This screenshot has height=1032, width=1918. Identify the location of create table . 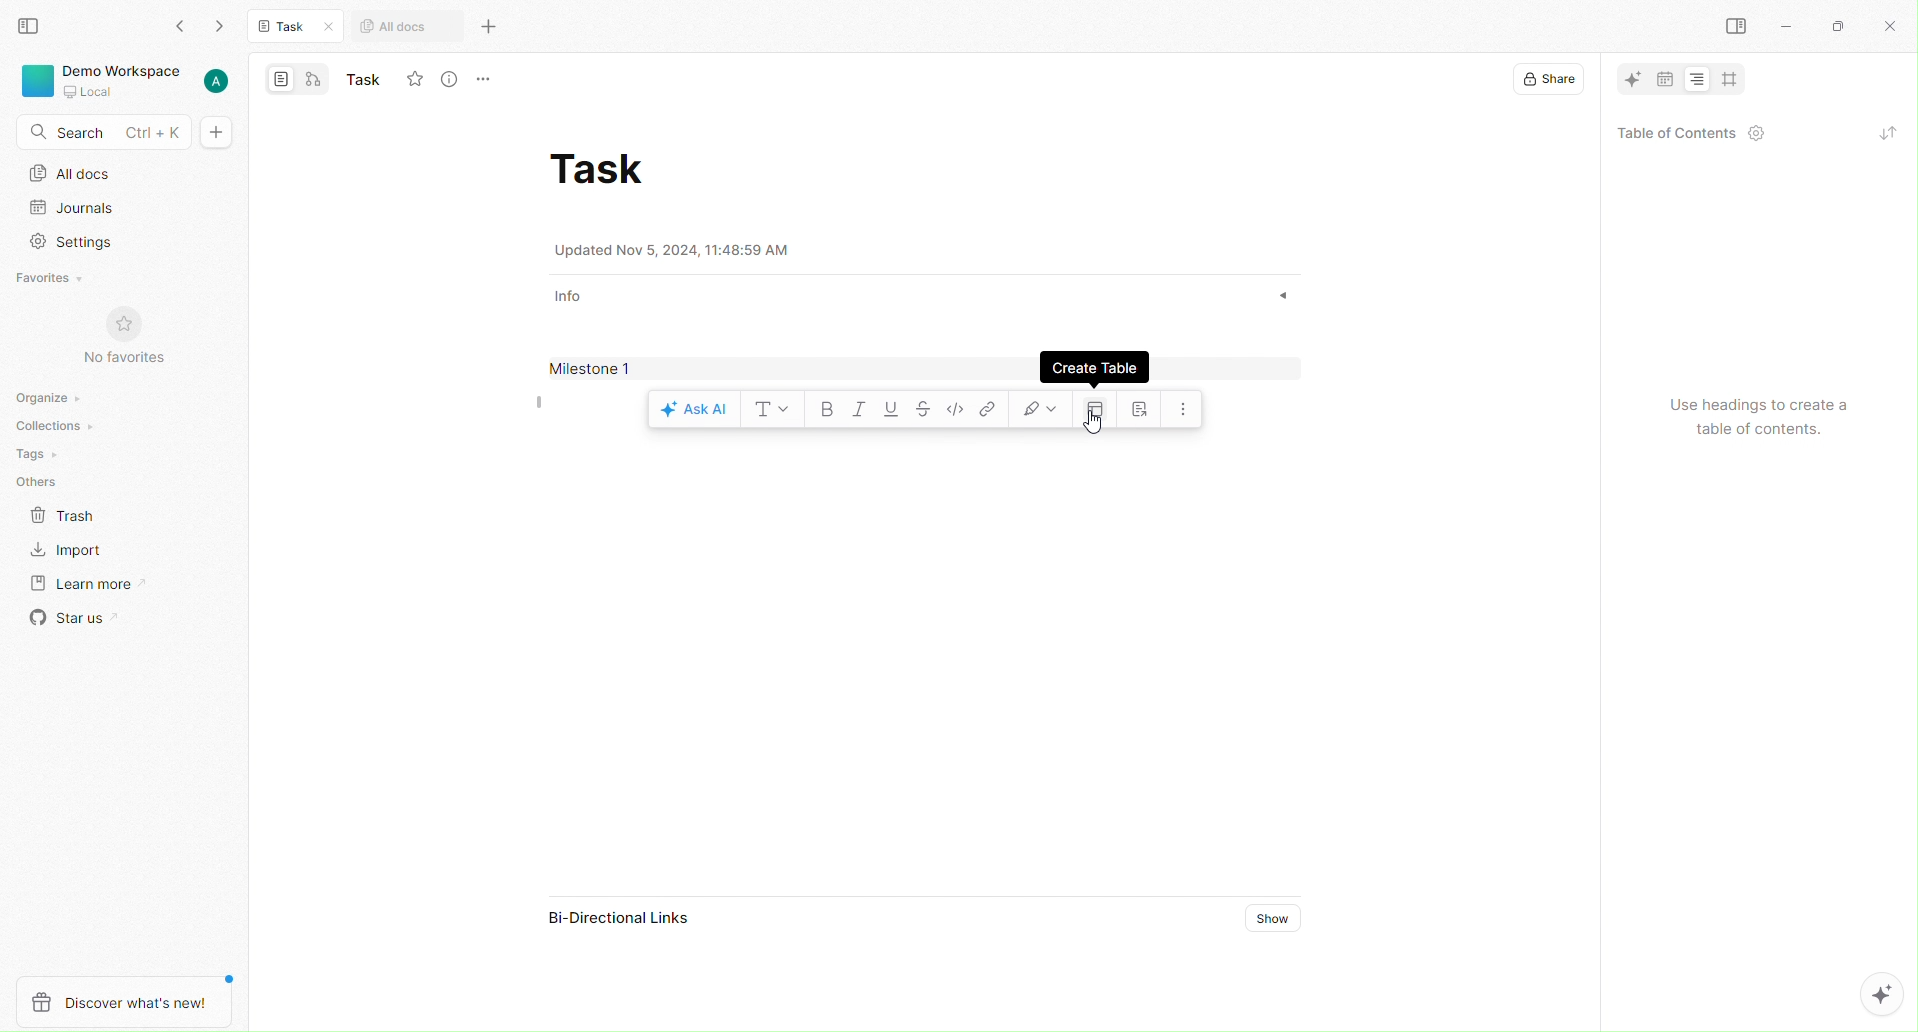
(1100, 405).